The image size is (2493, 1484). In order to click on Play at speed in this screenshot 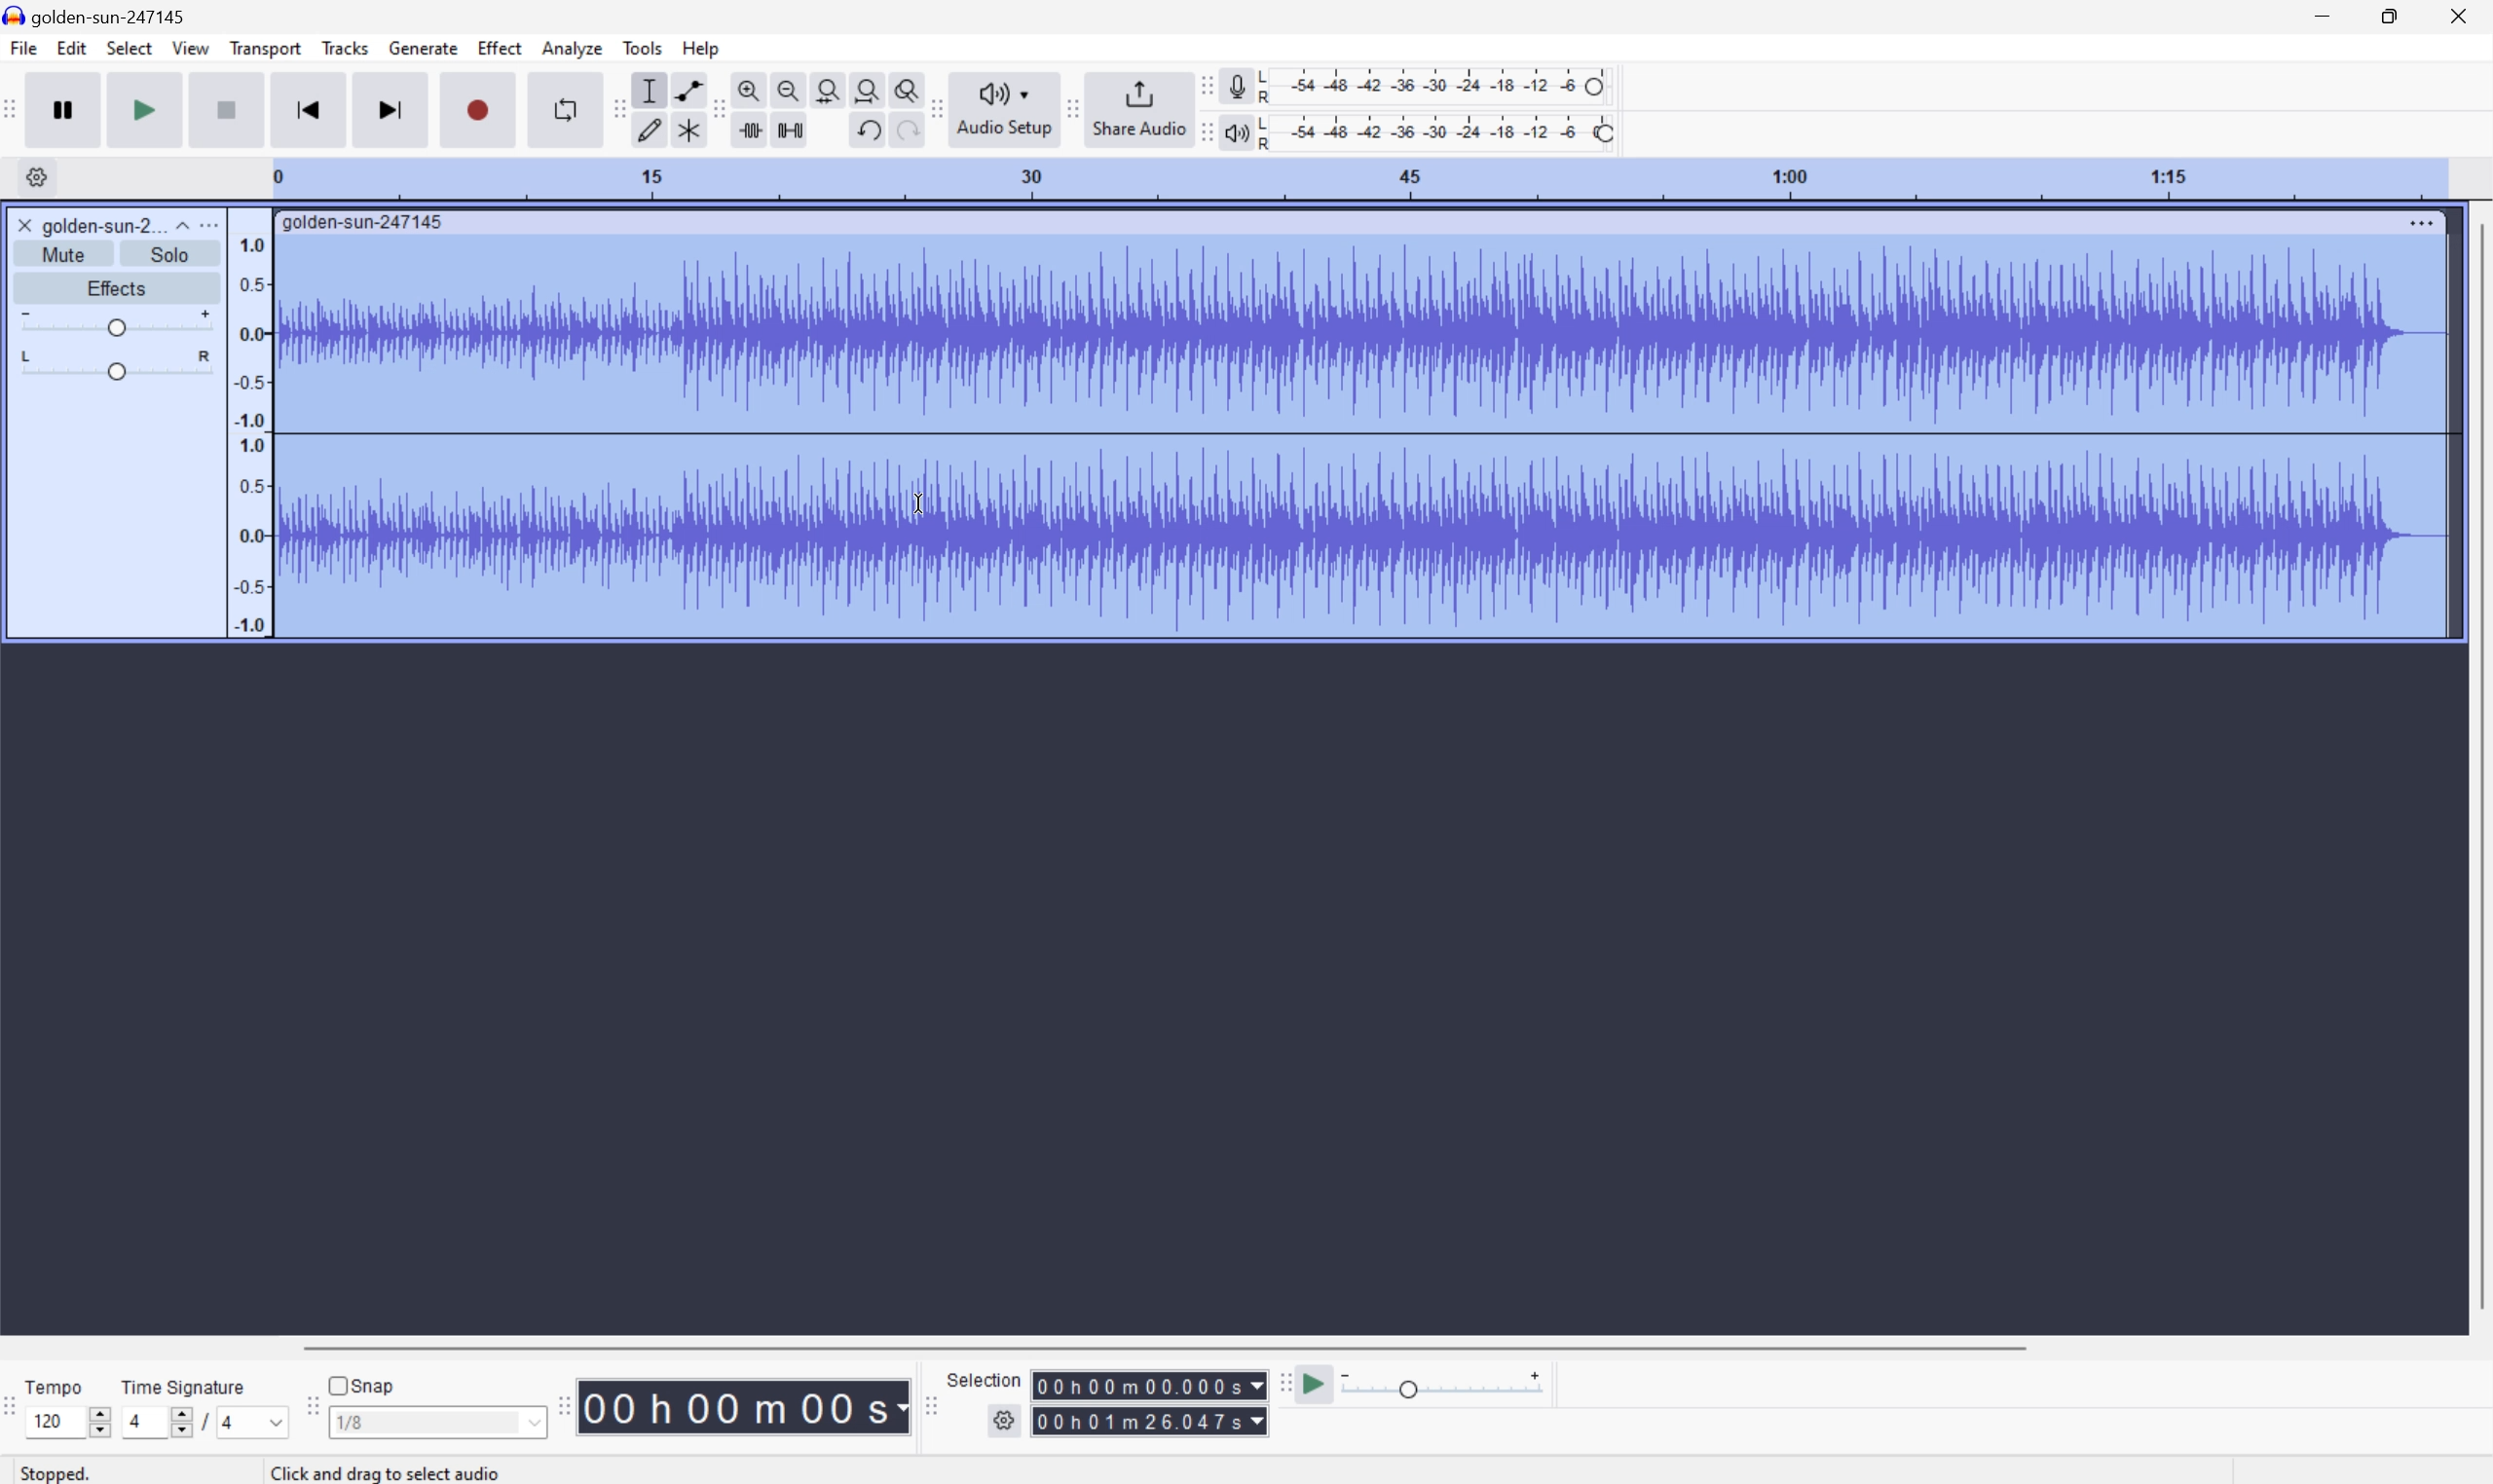, I will do `click(1317, 1385)`.